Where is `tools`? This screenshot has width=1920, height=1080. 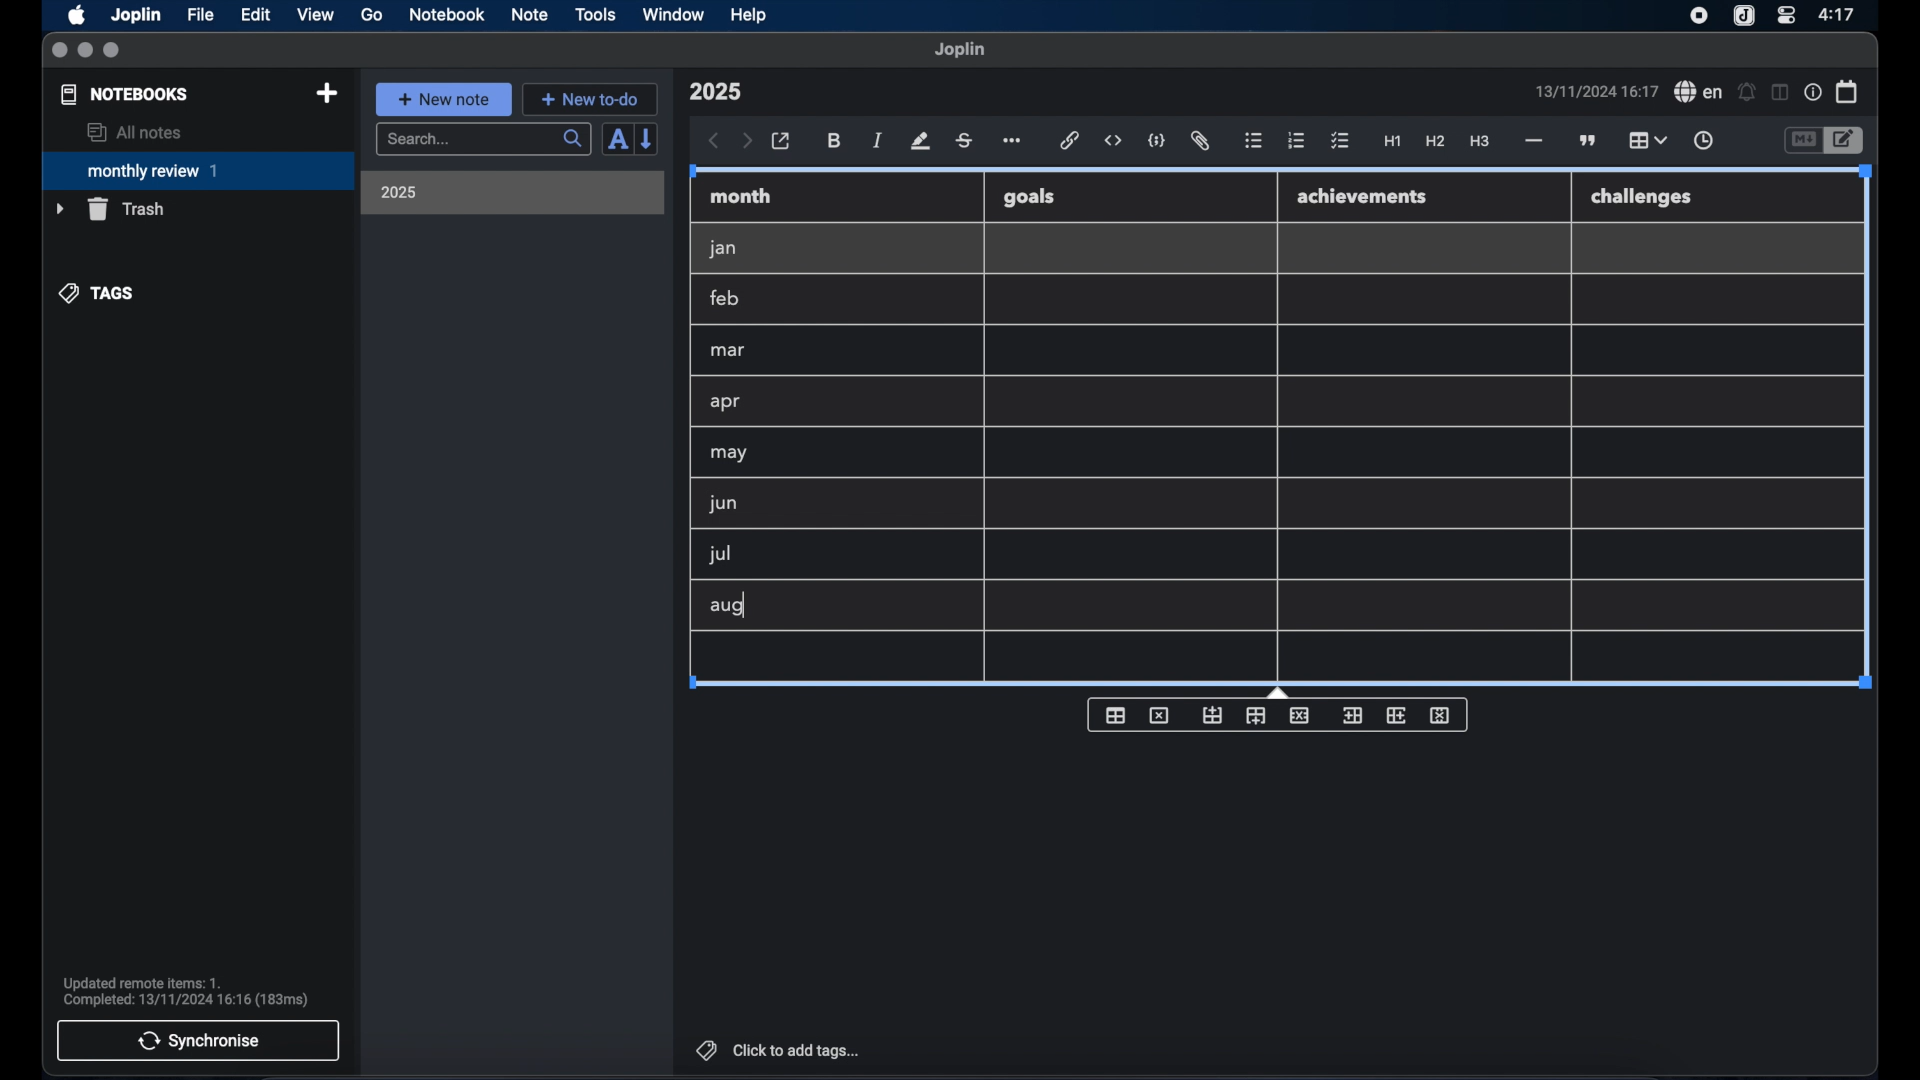
tools is located at coordinates (595, 14).